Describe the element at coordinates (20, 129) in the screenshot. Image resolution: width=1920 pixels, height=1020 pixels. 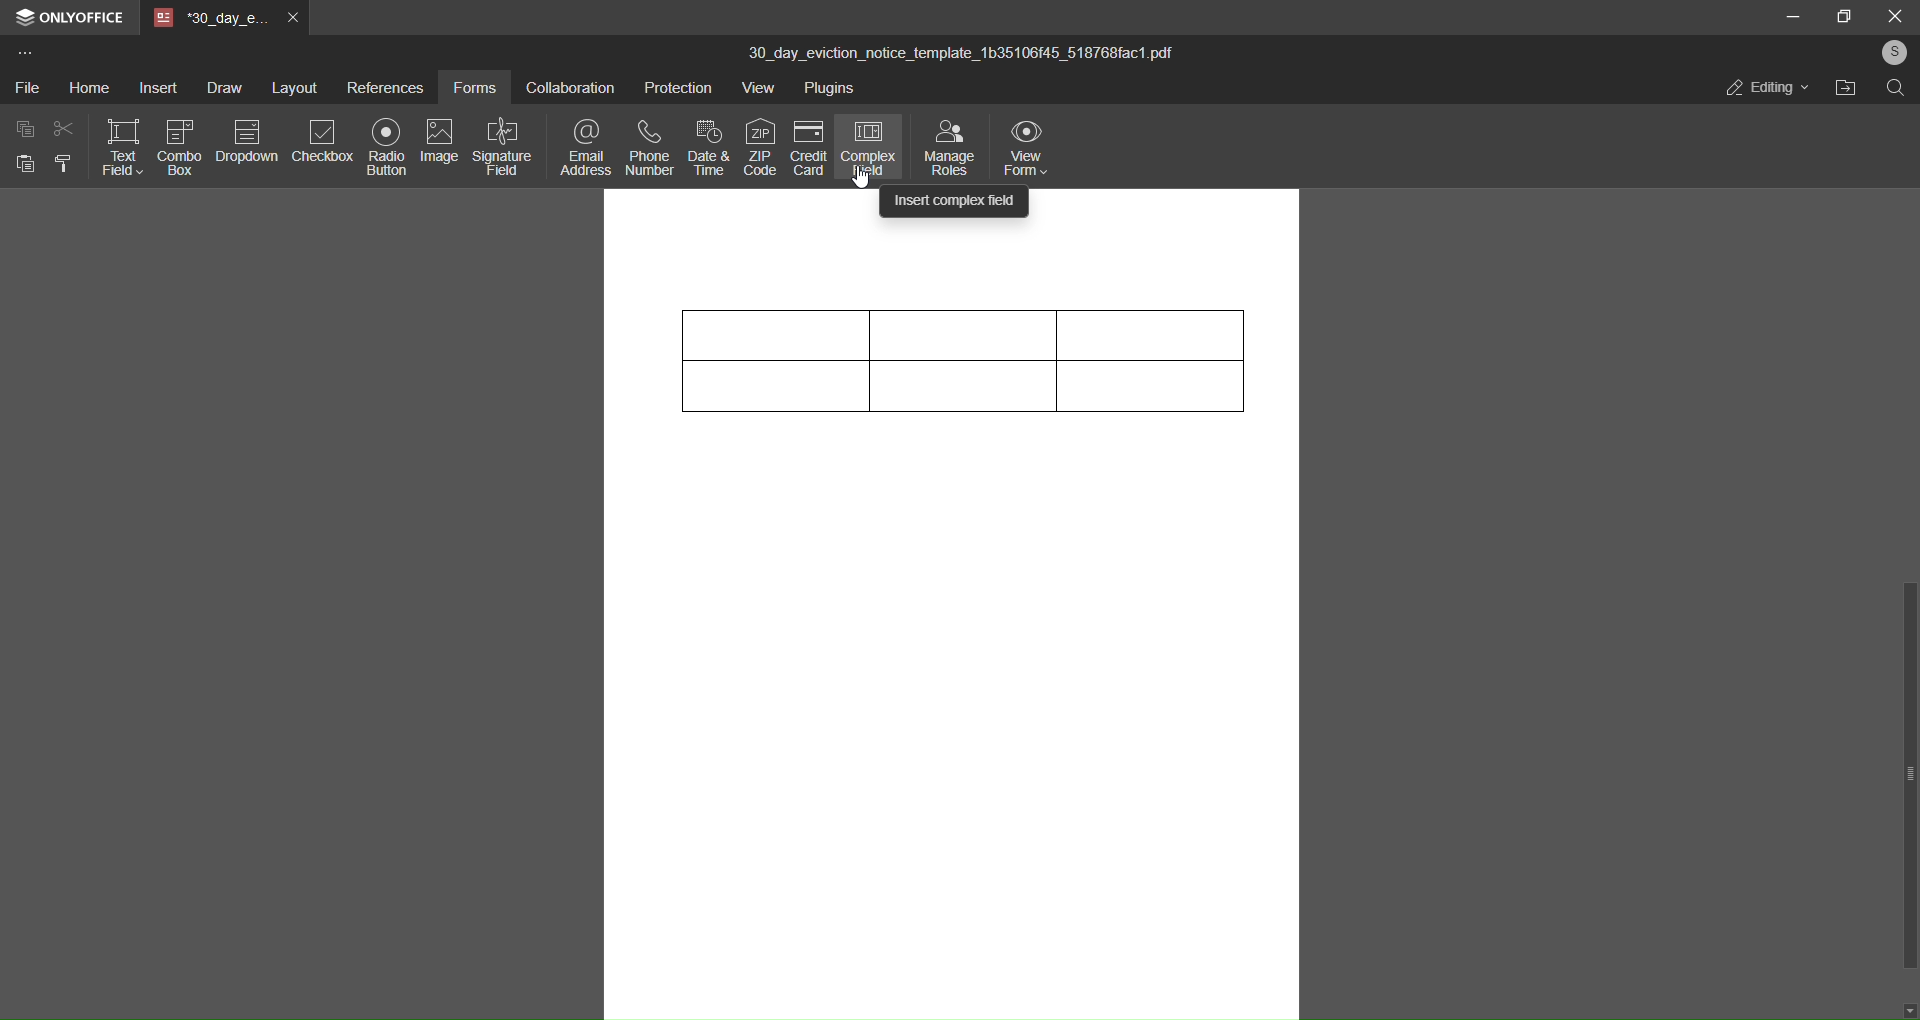
I see `copy` at that location.